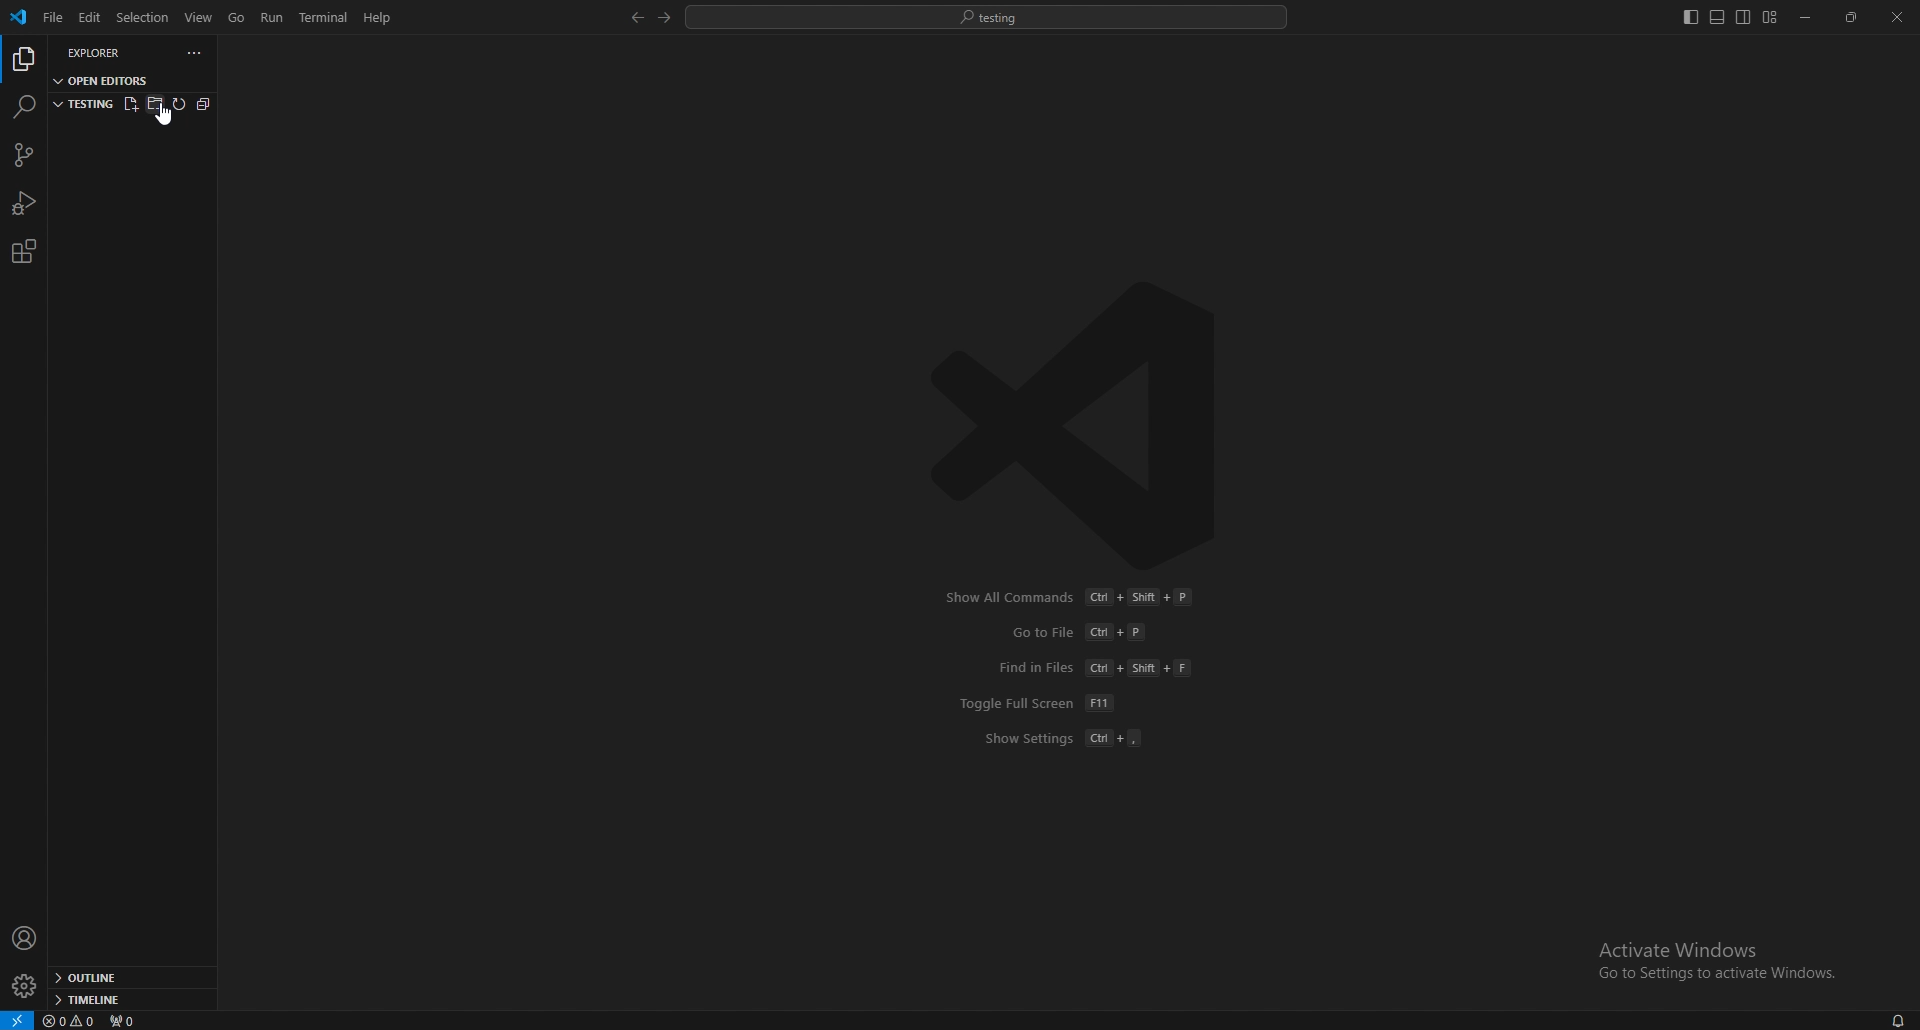  What do you see at coordinates (23, 251) in the screenshot?
I see `extension` at bounding box center [23, 251].